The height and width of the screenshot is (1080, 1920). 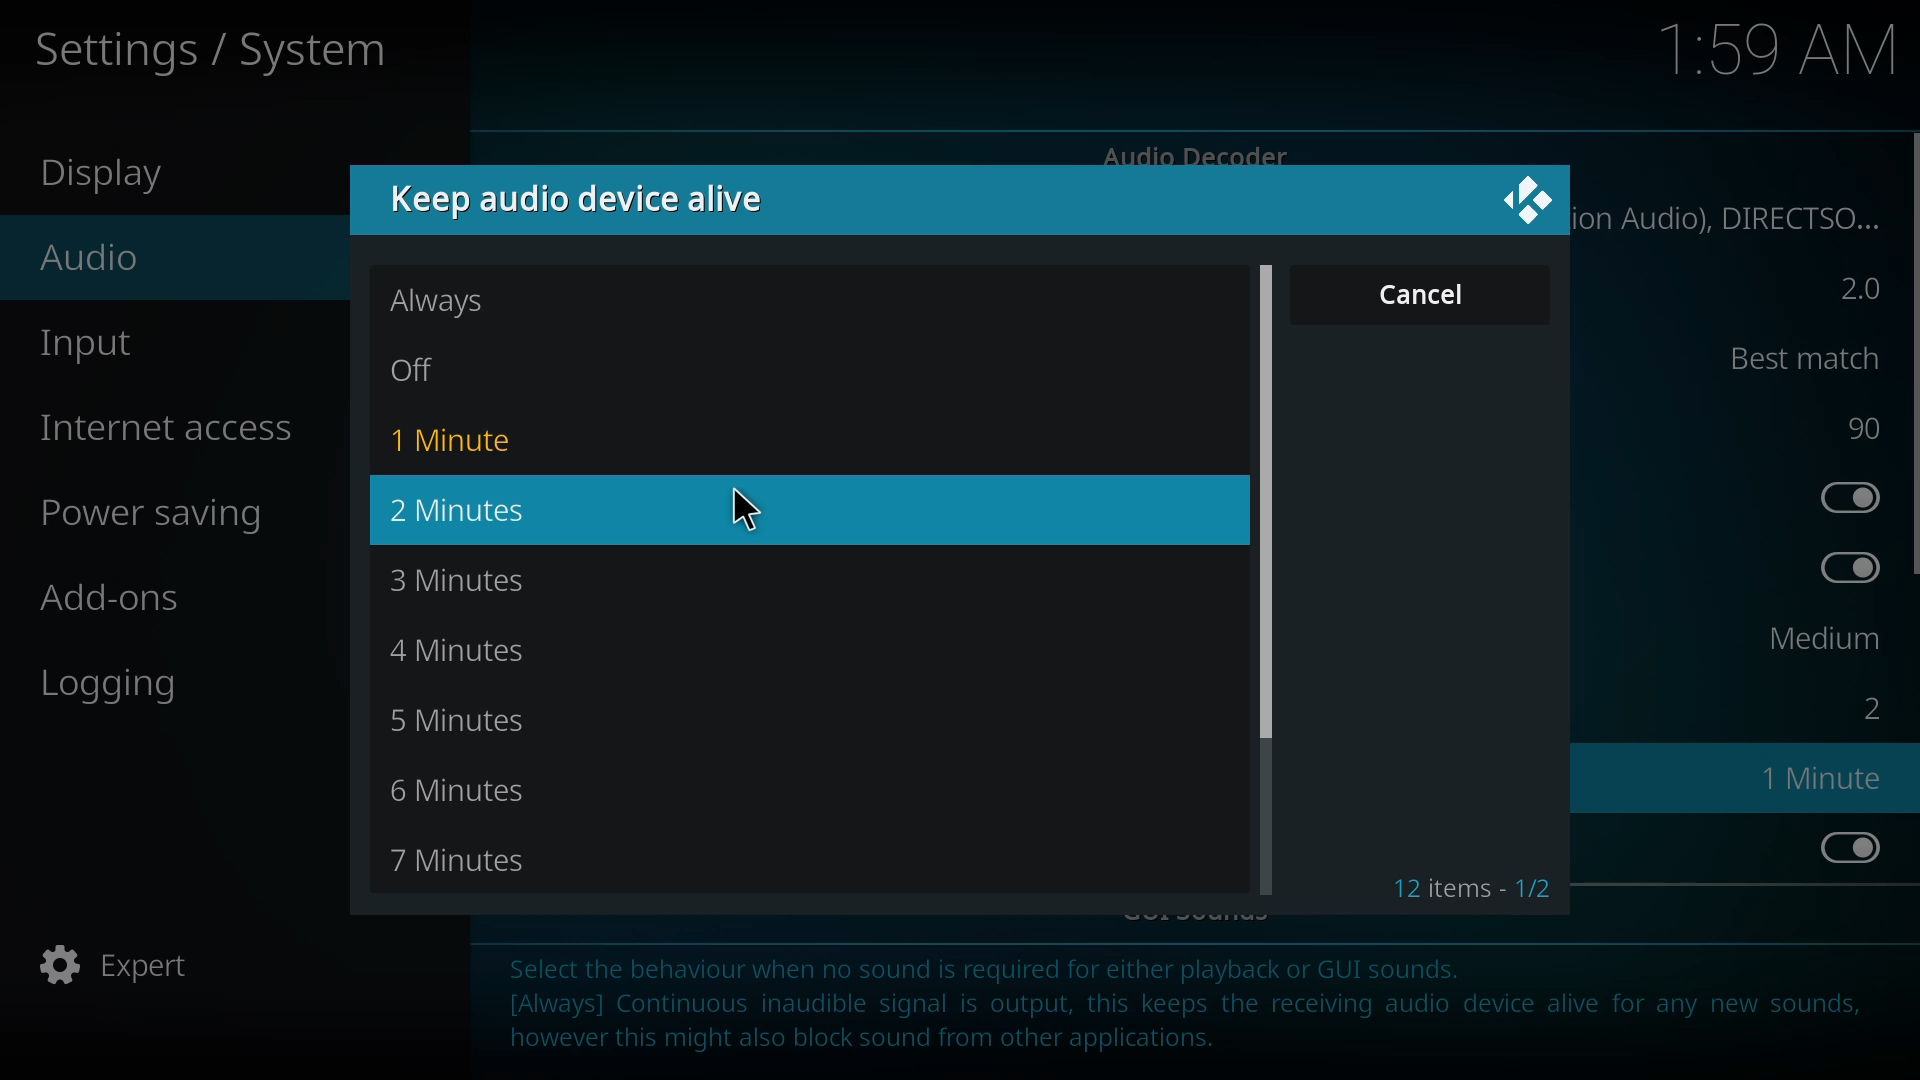 What do you see at coordinates (468, 794) in the screenshot?
I see `6 min` at bounding box center [468, 794].